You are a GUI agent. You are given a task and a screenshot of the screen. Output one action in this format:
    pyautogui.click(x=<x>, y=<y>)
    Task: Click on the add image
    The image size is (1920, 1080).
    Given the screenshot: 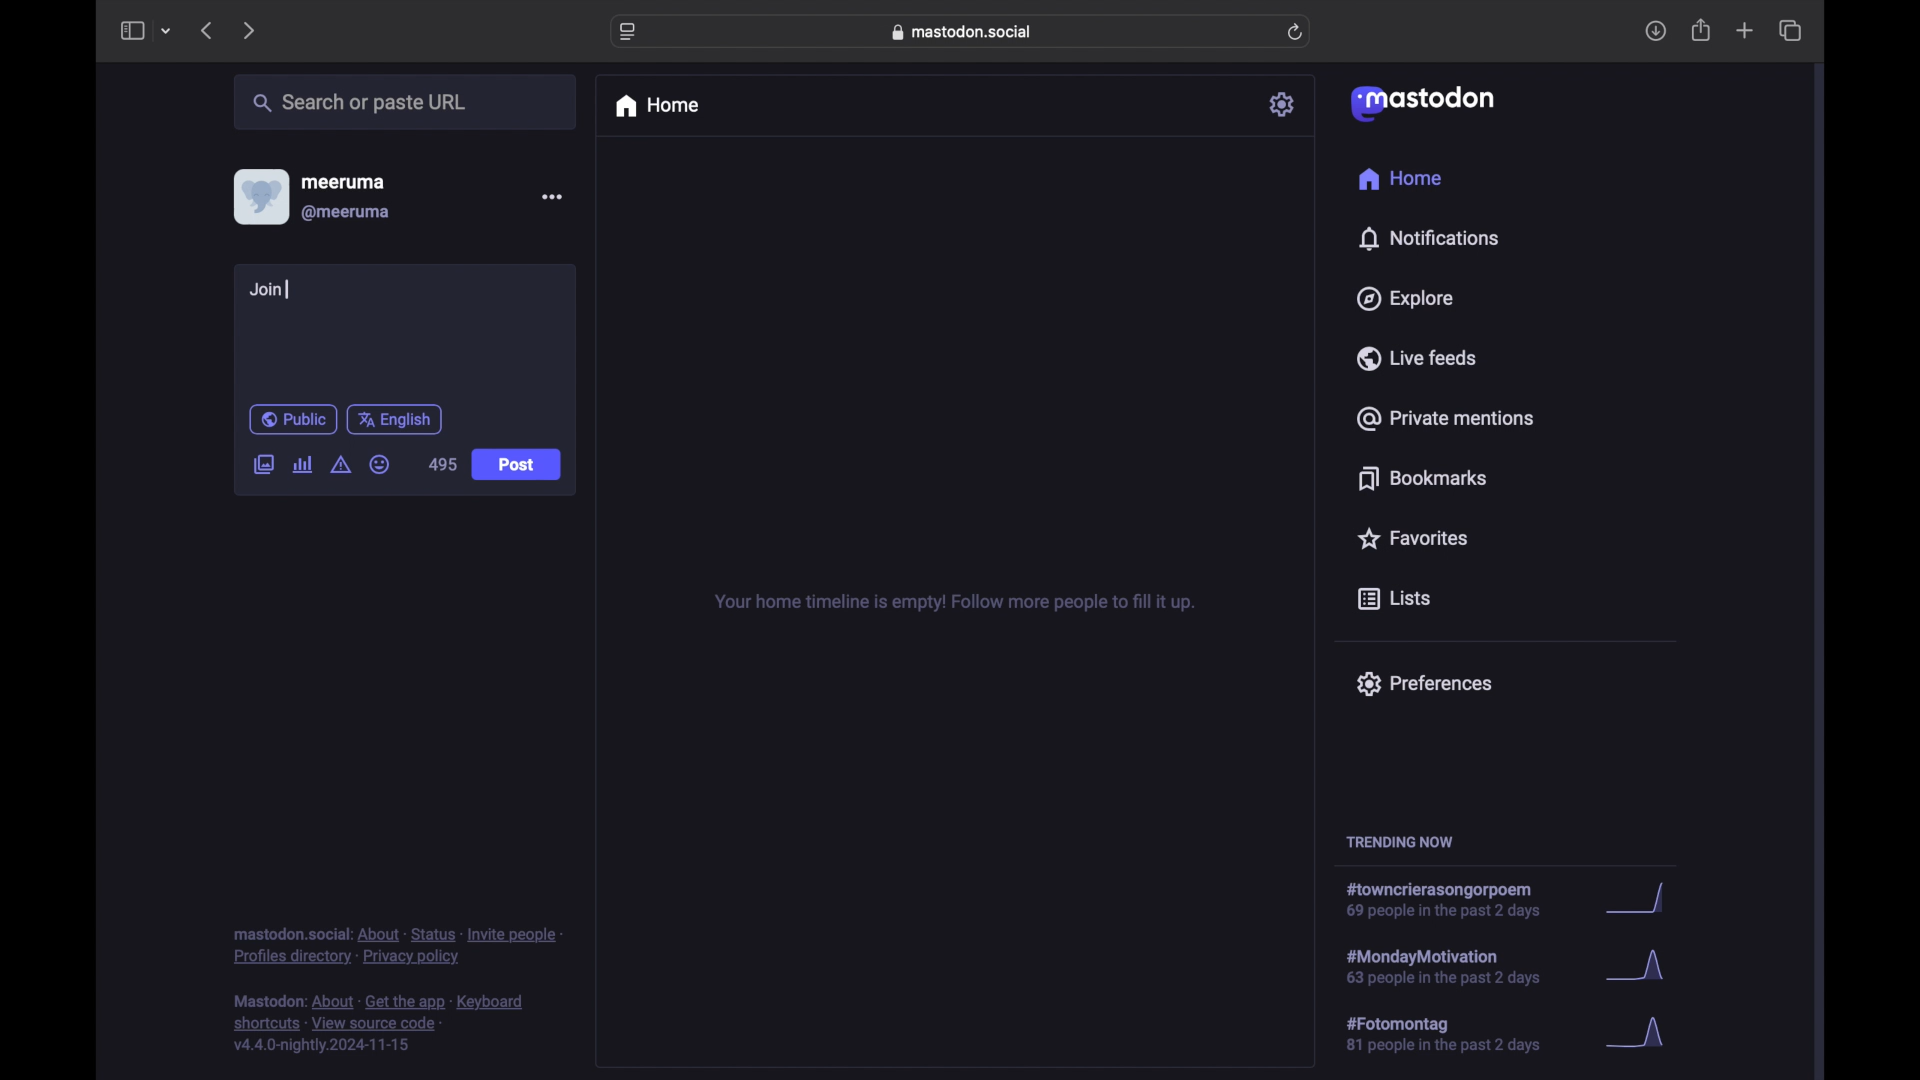 What is the action you would take?
    pyautogui.click(x=263, y=466)
    